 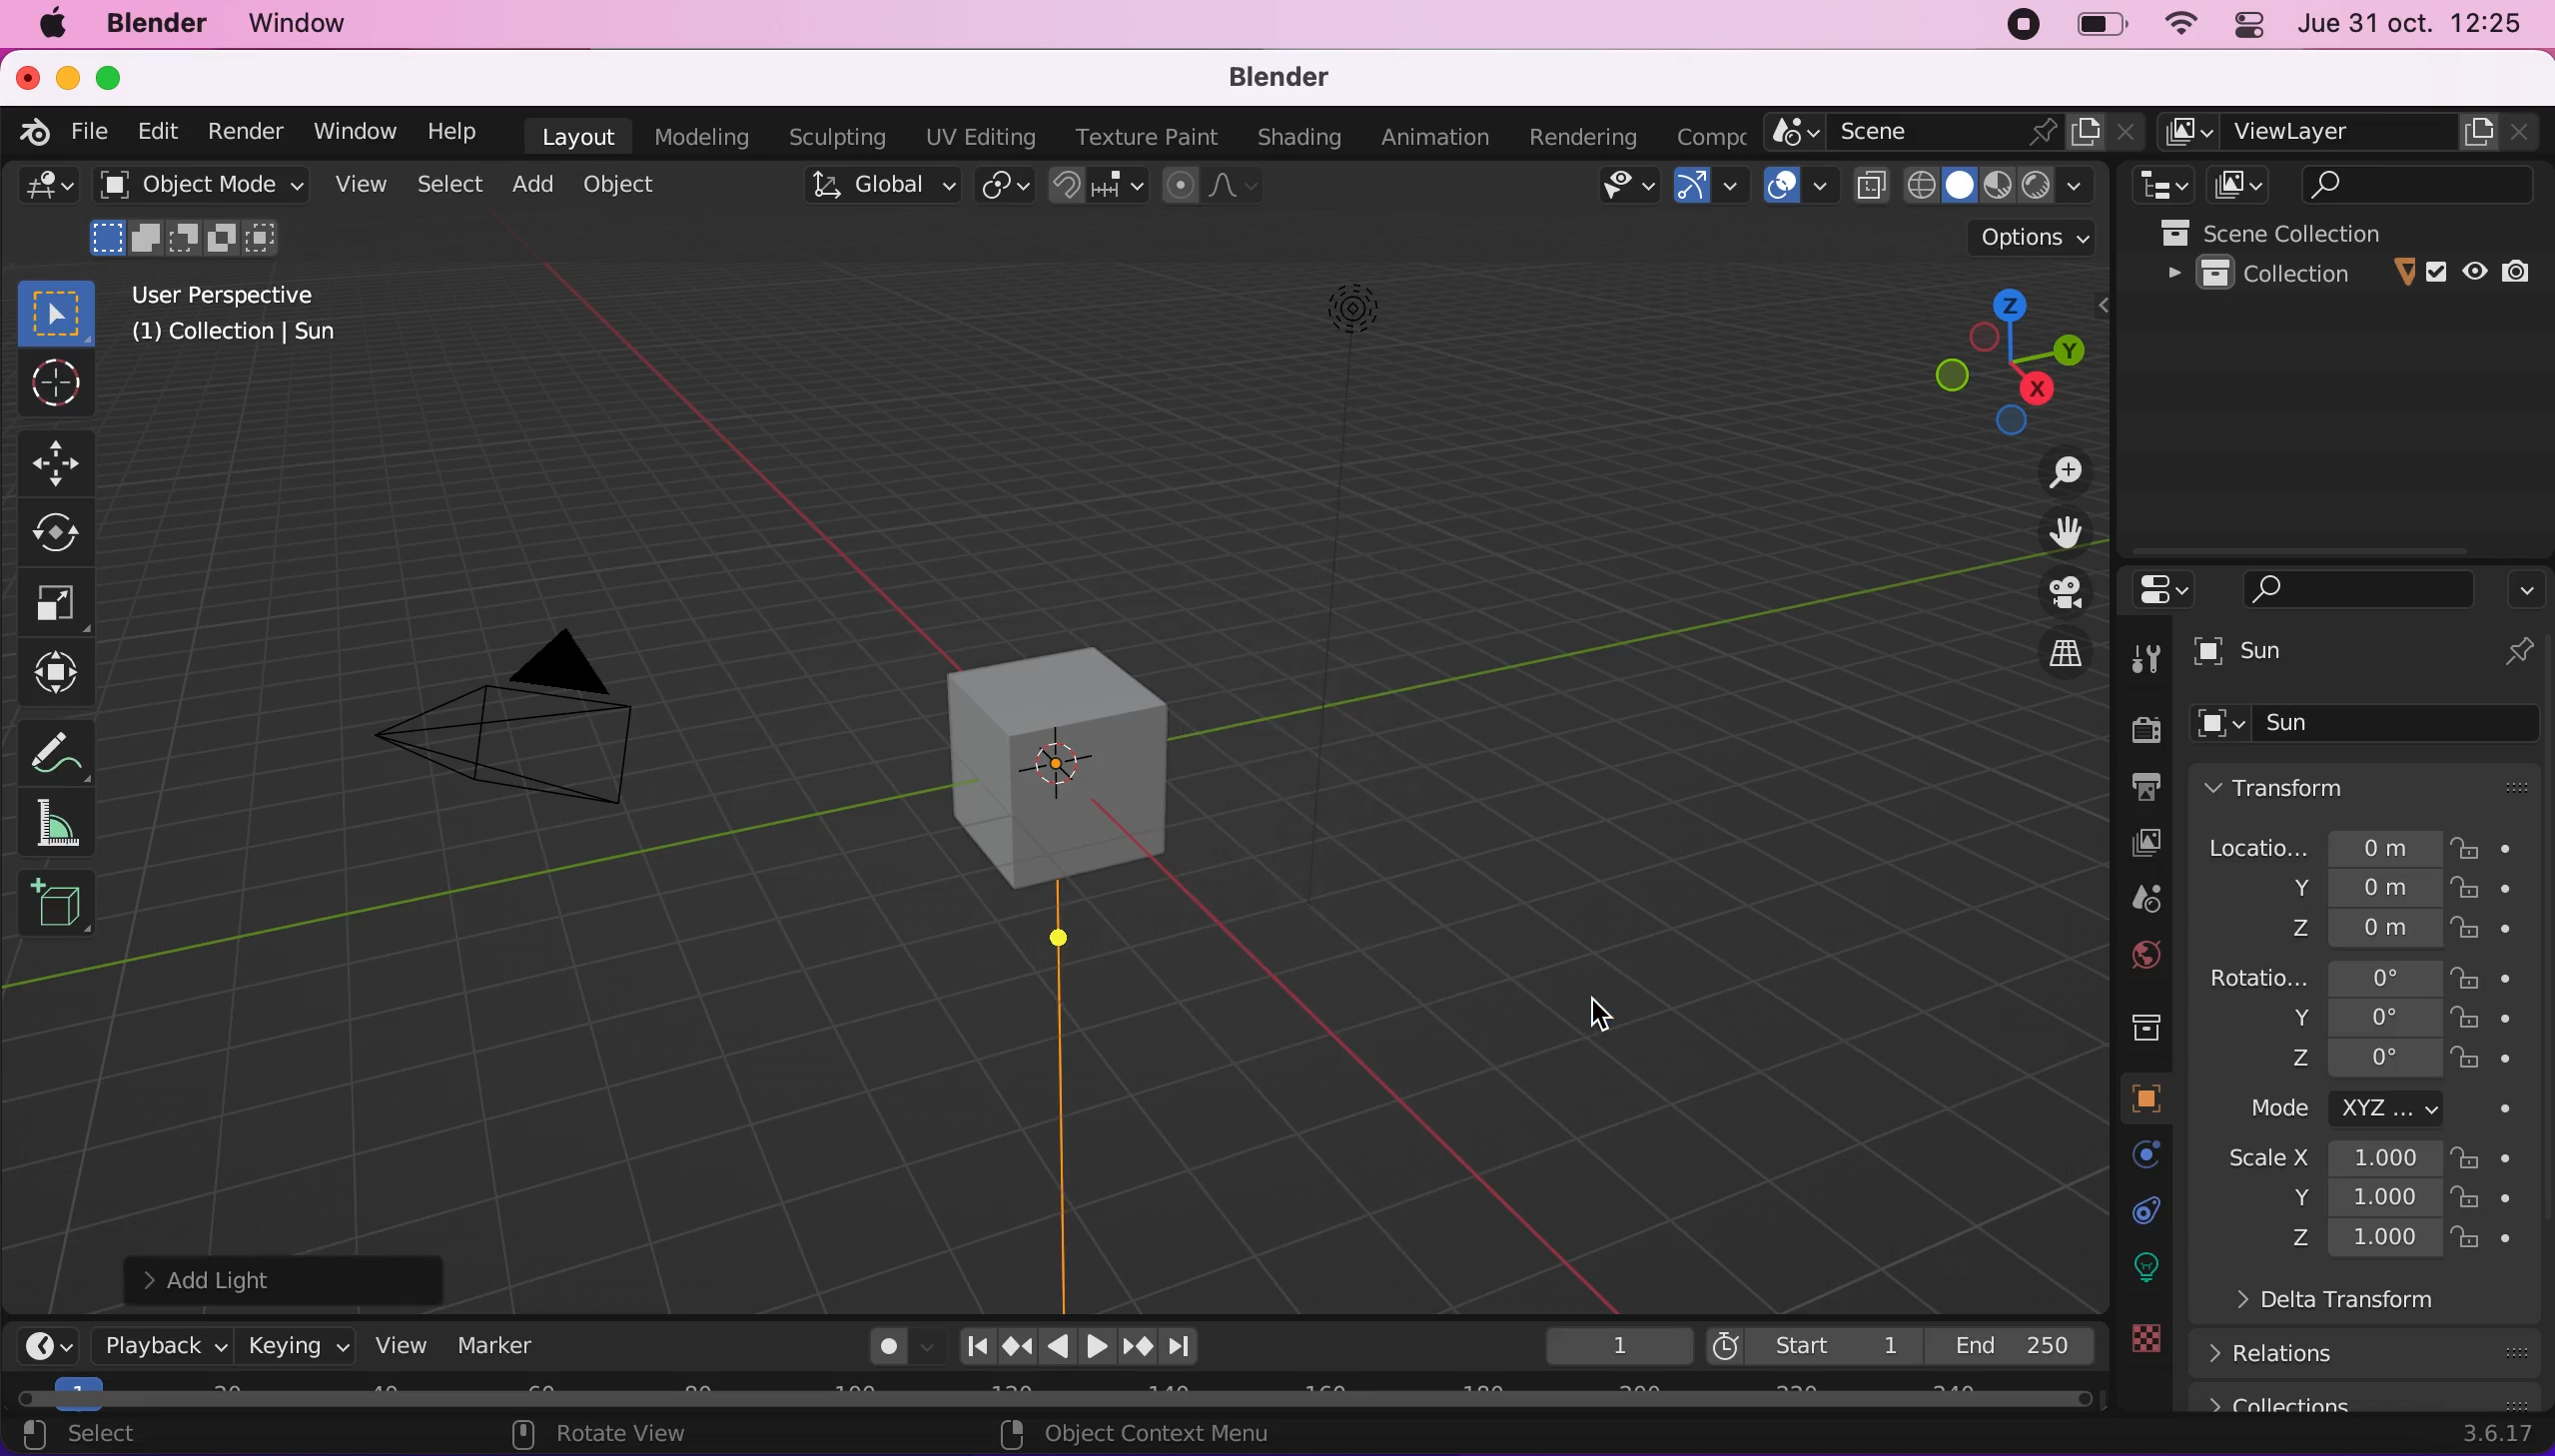 I want to click on rotatio... 0, so click(x=2322, y=978).